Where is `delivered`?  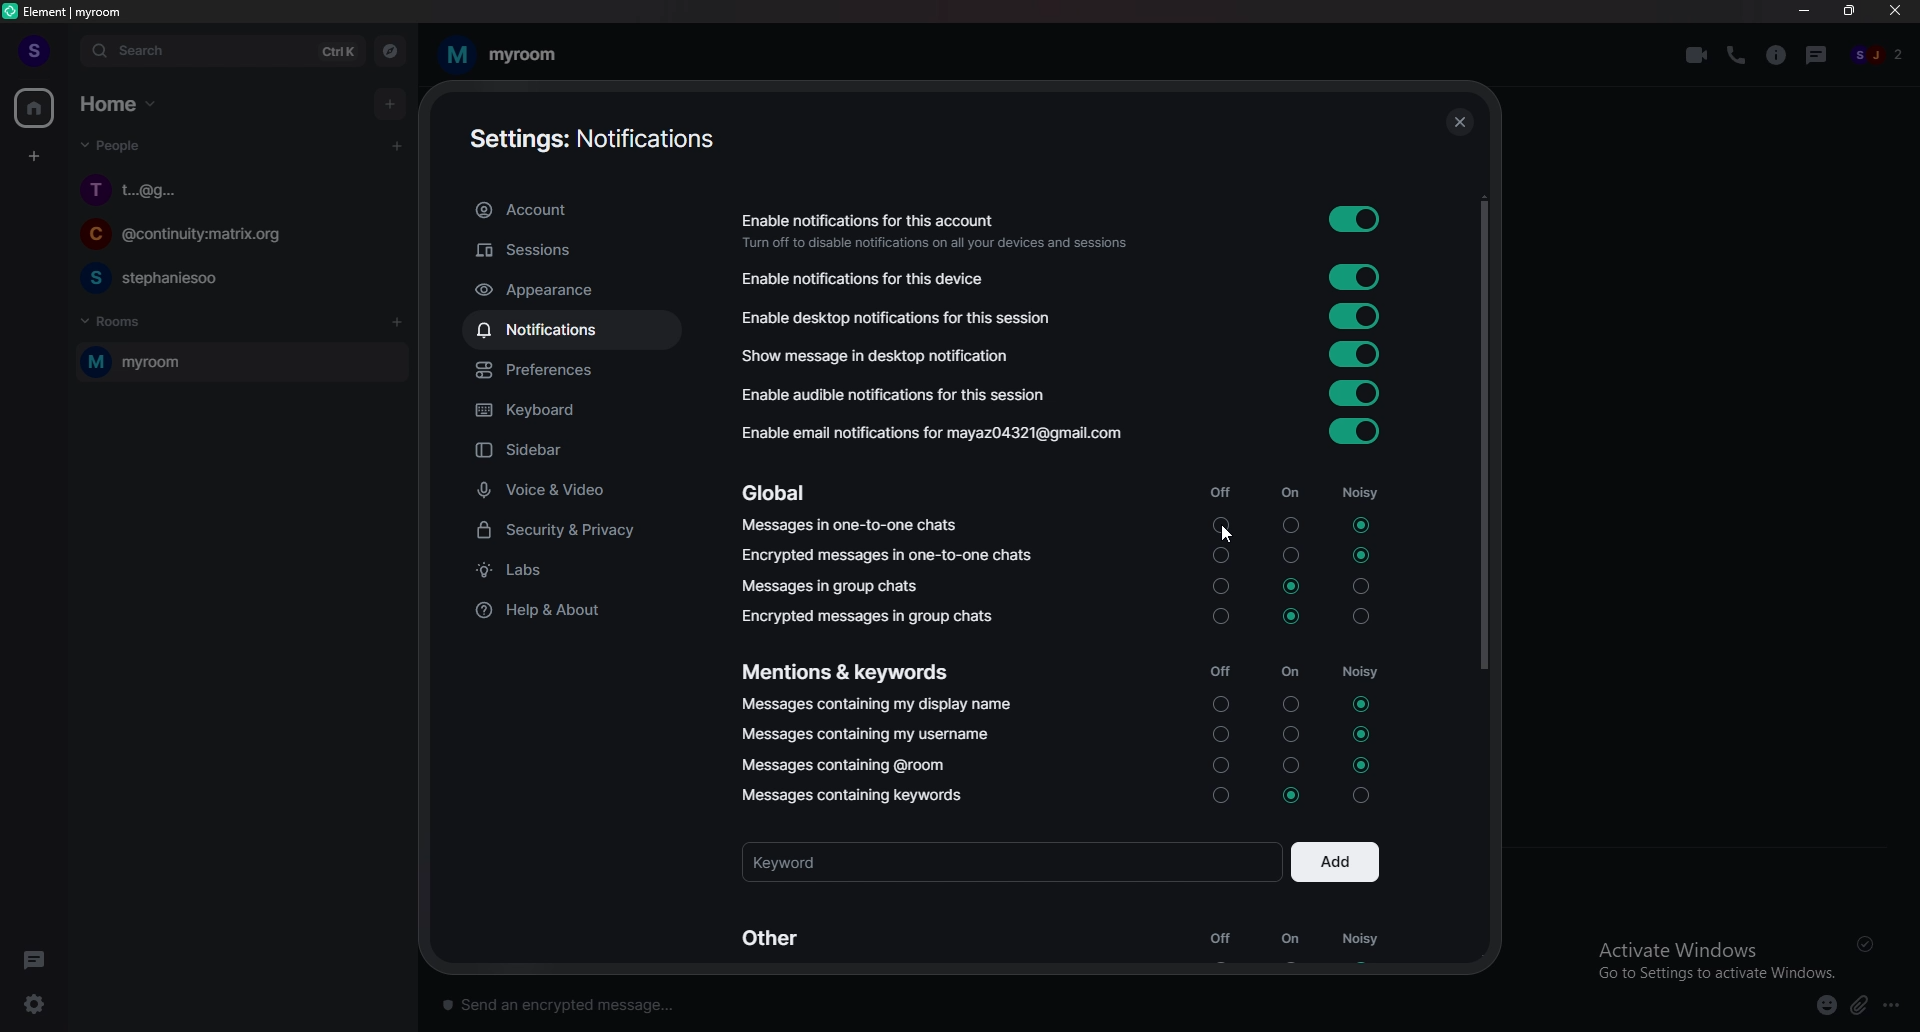 delivered is located at coordinates (1866, 943).